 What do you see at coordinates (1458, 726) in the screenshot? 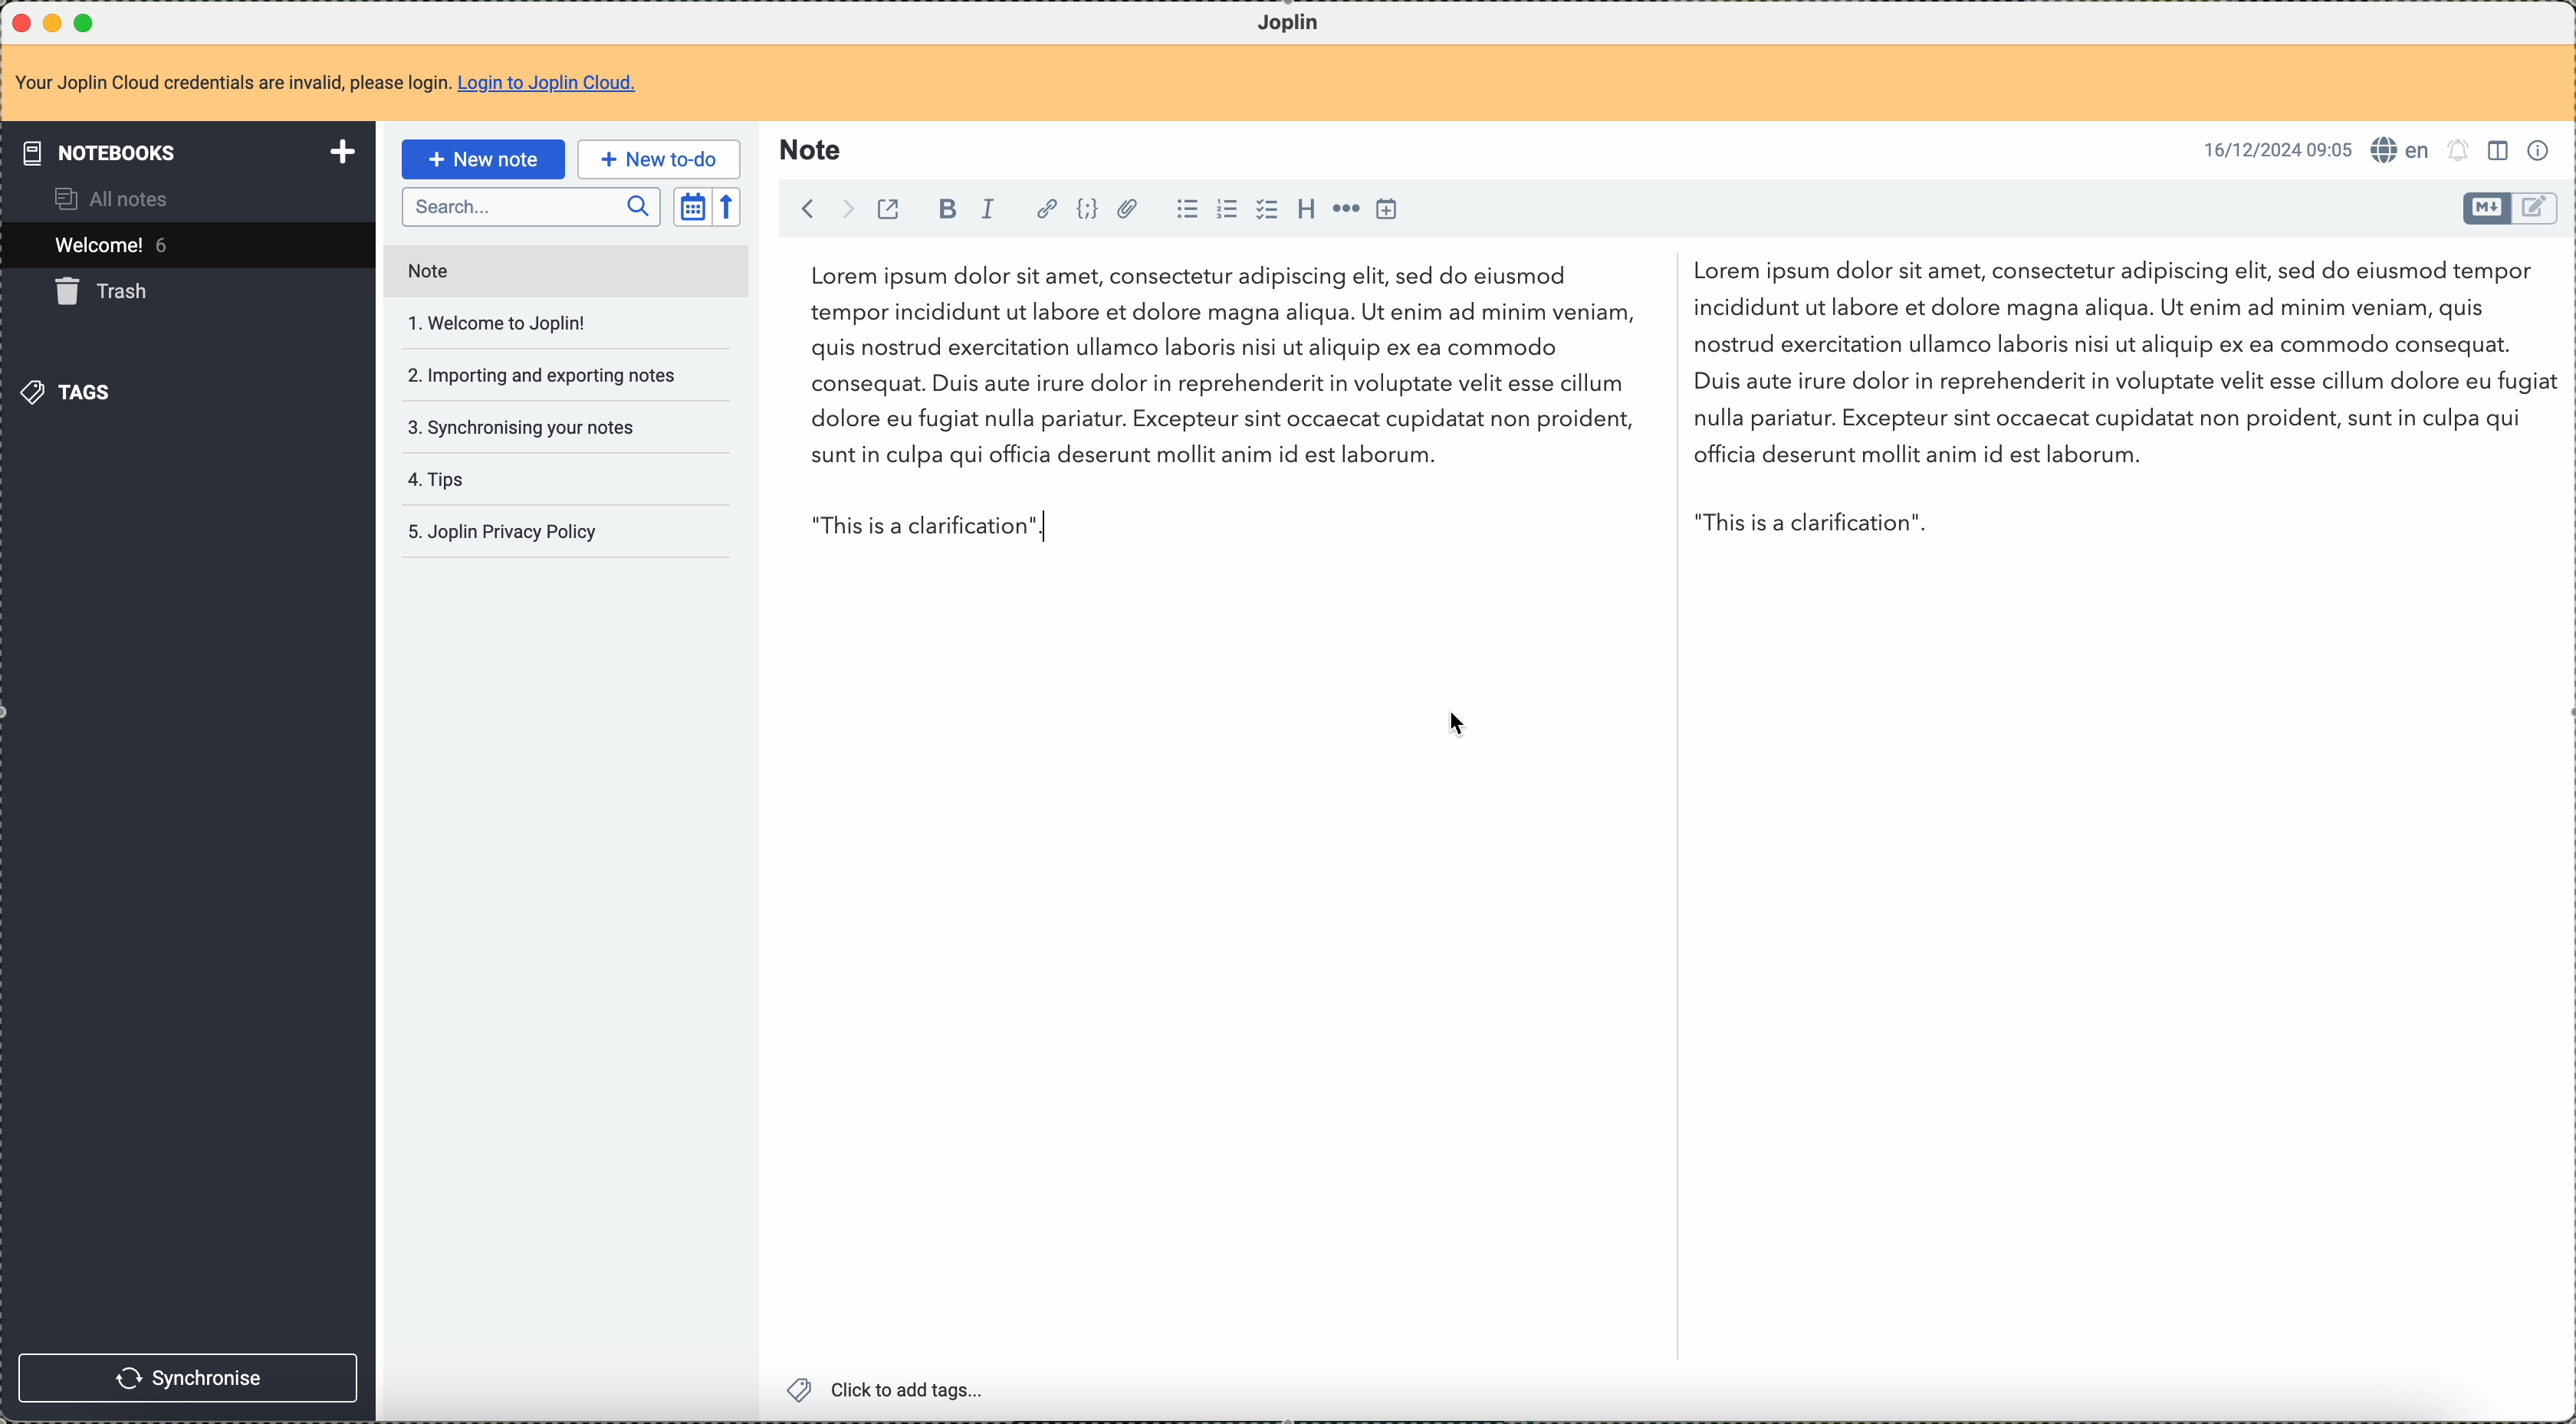
I see `mouse` at bounding box center [1458, 726].